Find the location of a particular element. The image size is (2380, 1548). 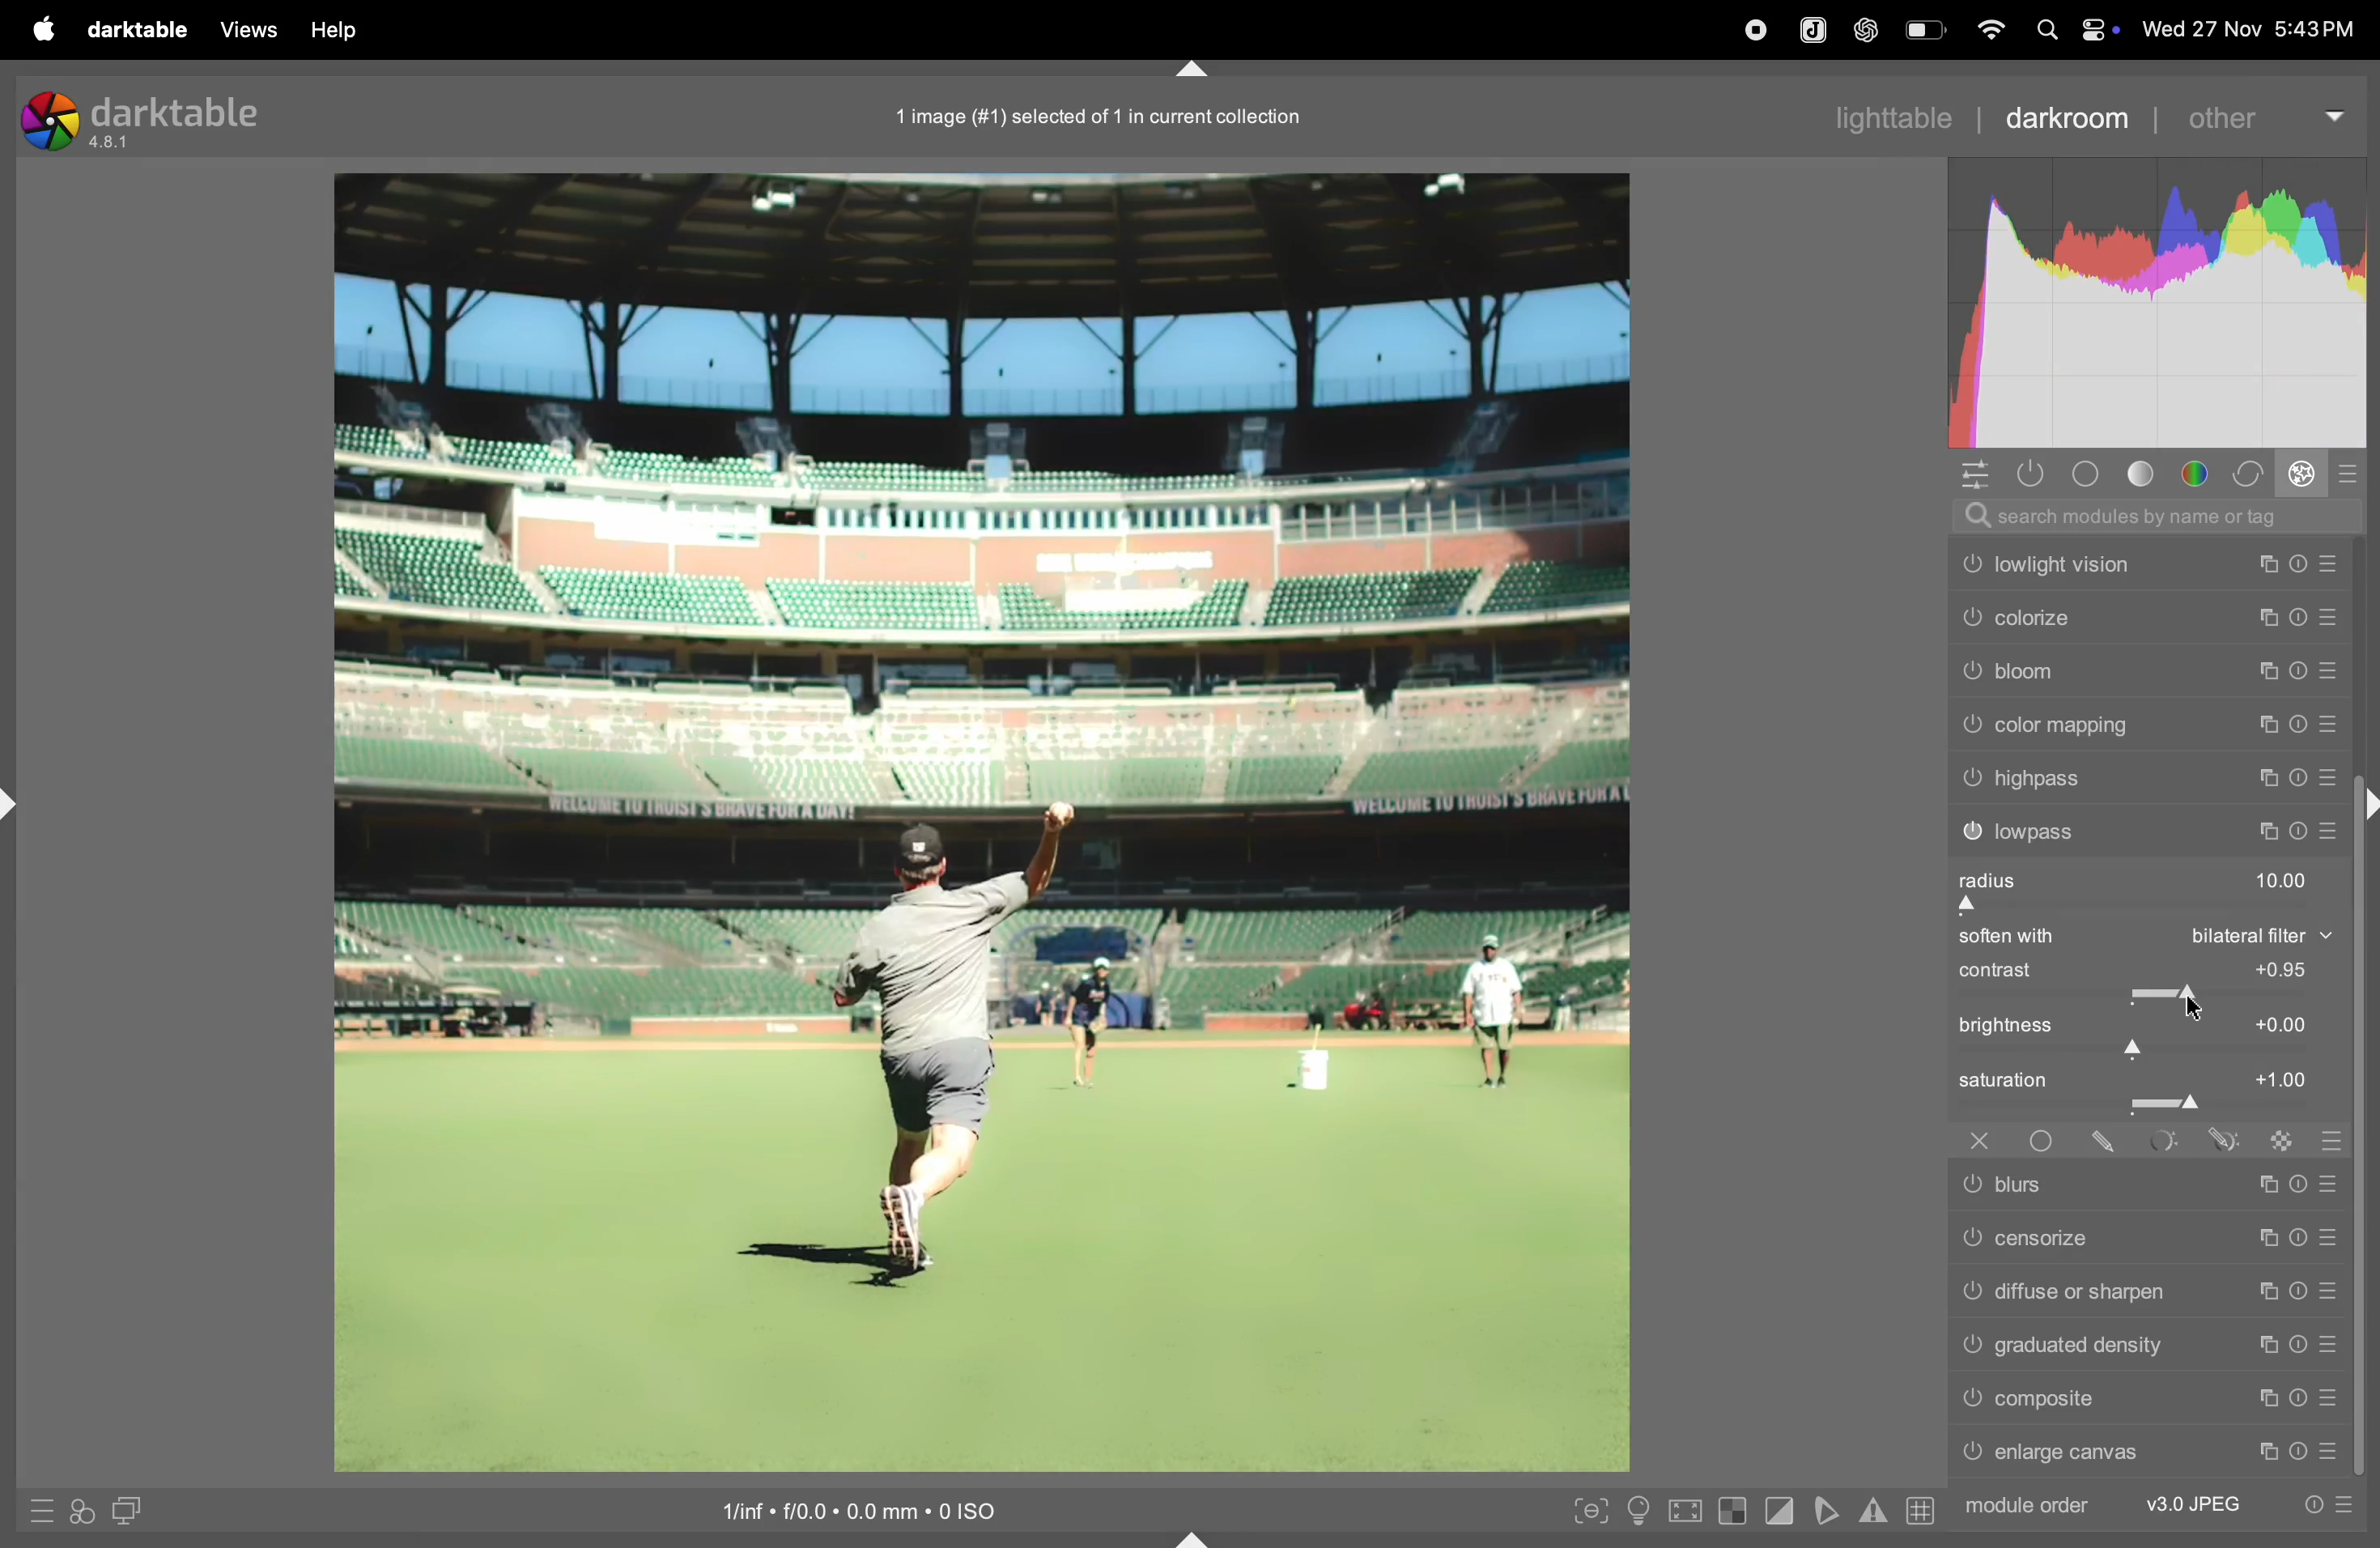

dark table version is located at coordinates (143, 118).